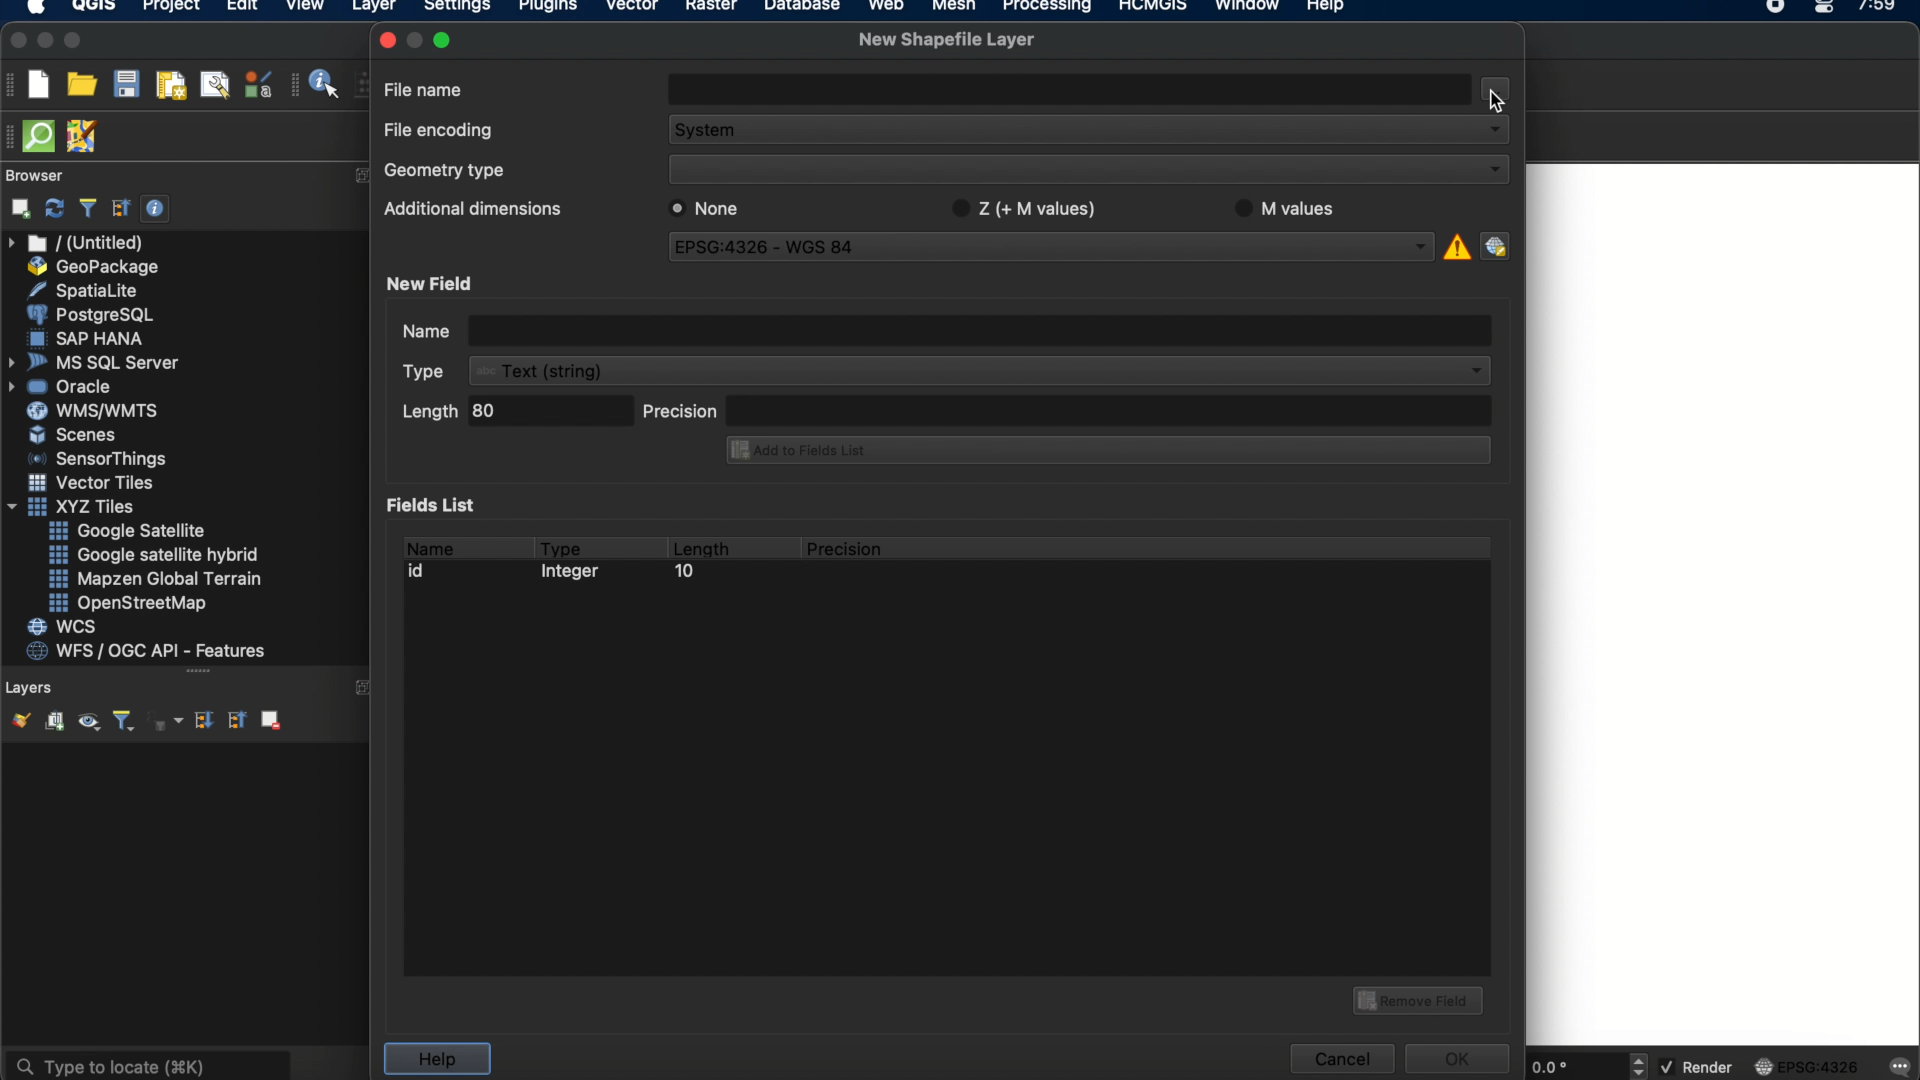 The height and width of the screenshot is (1080, 1920). Describe the element at coordinates (887, 8) in the screenshot. I see `web` at that location.